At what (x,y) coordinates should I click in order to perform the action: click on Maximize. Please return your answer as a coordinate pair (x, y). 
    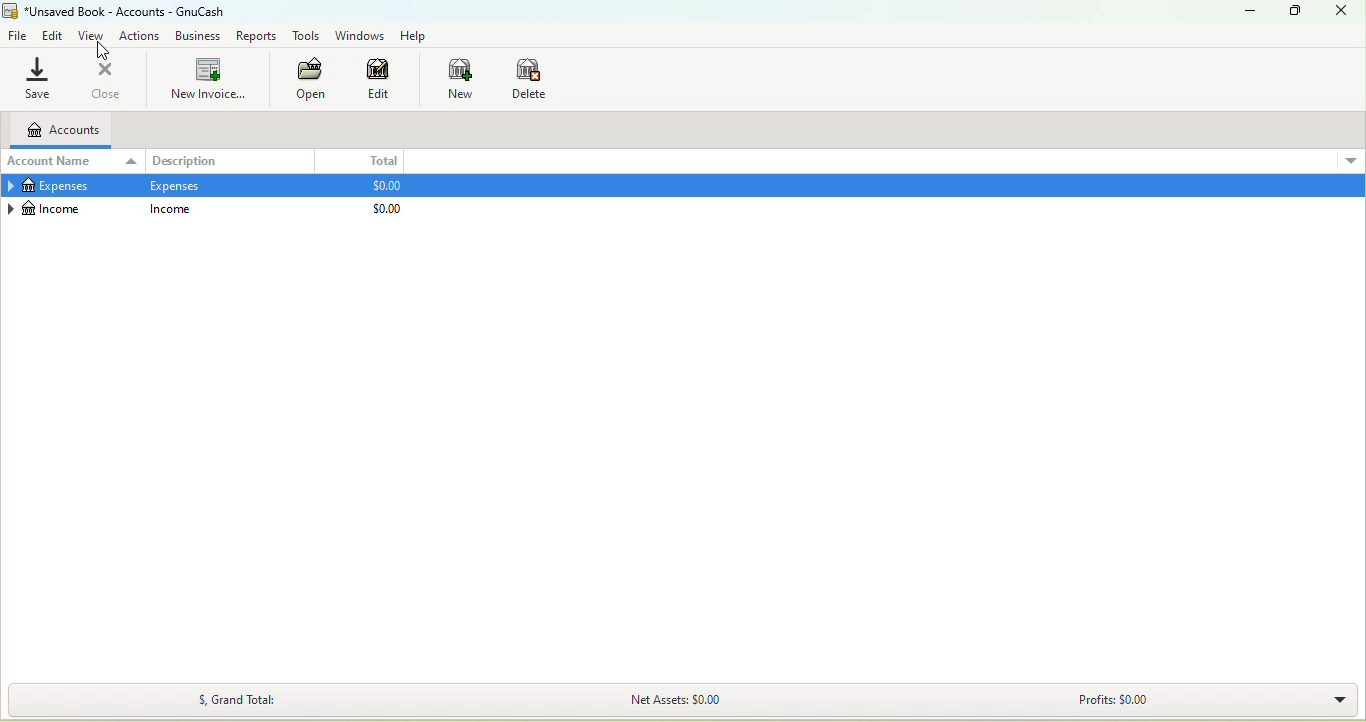
    Looking at the image, I should click on (1295, 12).